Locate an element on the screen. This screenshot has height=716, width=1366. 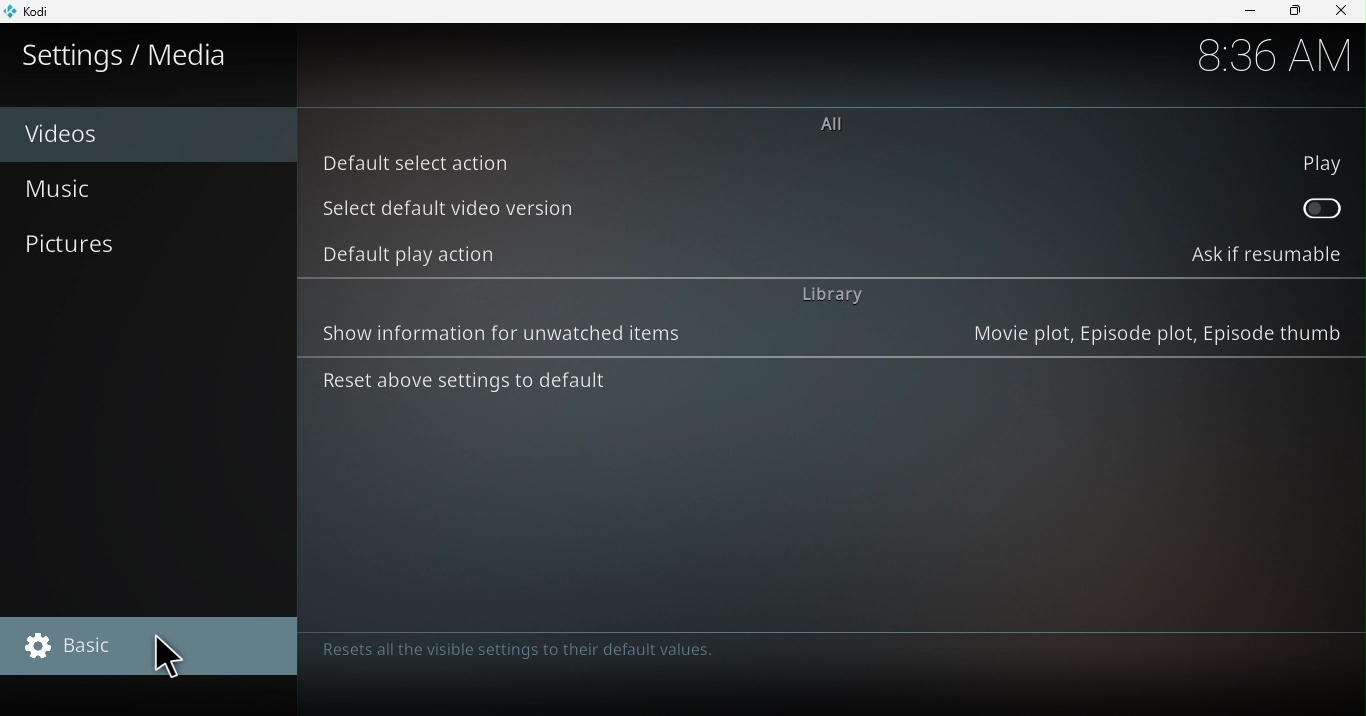
Show information for unwatched items : Movie plot, episode plot, episode thumb is located at coordinates (828, 337).